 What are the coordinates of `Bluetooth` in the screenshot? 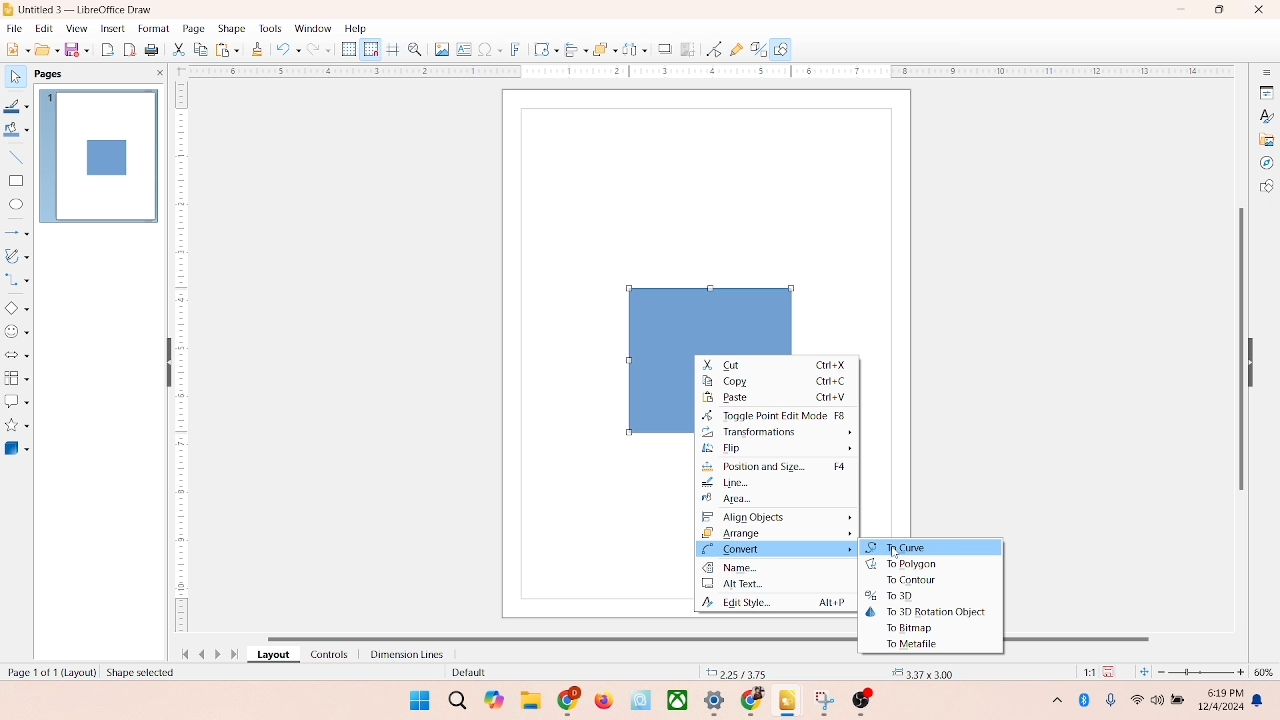 It's located at (1088, 700).